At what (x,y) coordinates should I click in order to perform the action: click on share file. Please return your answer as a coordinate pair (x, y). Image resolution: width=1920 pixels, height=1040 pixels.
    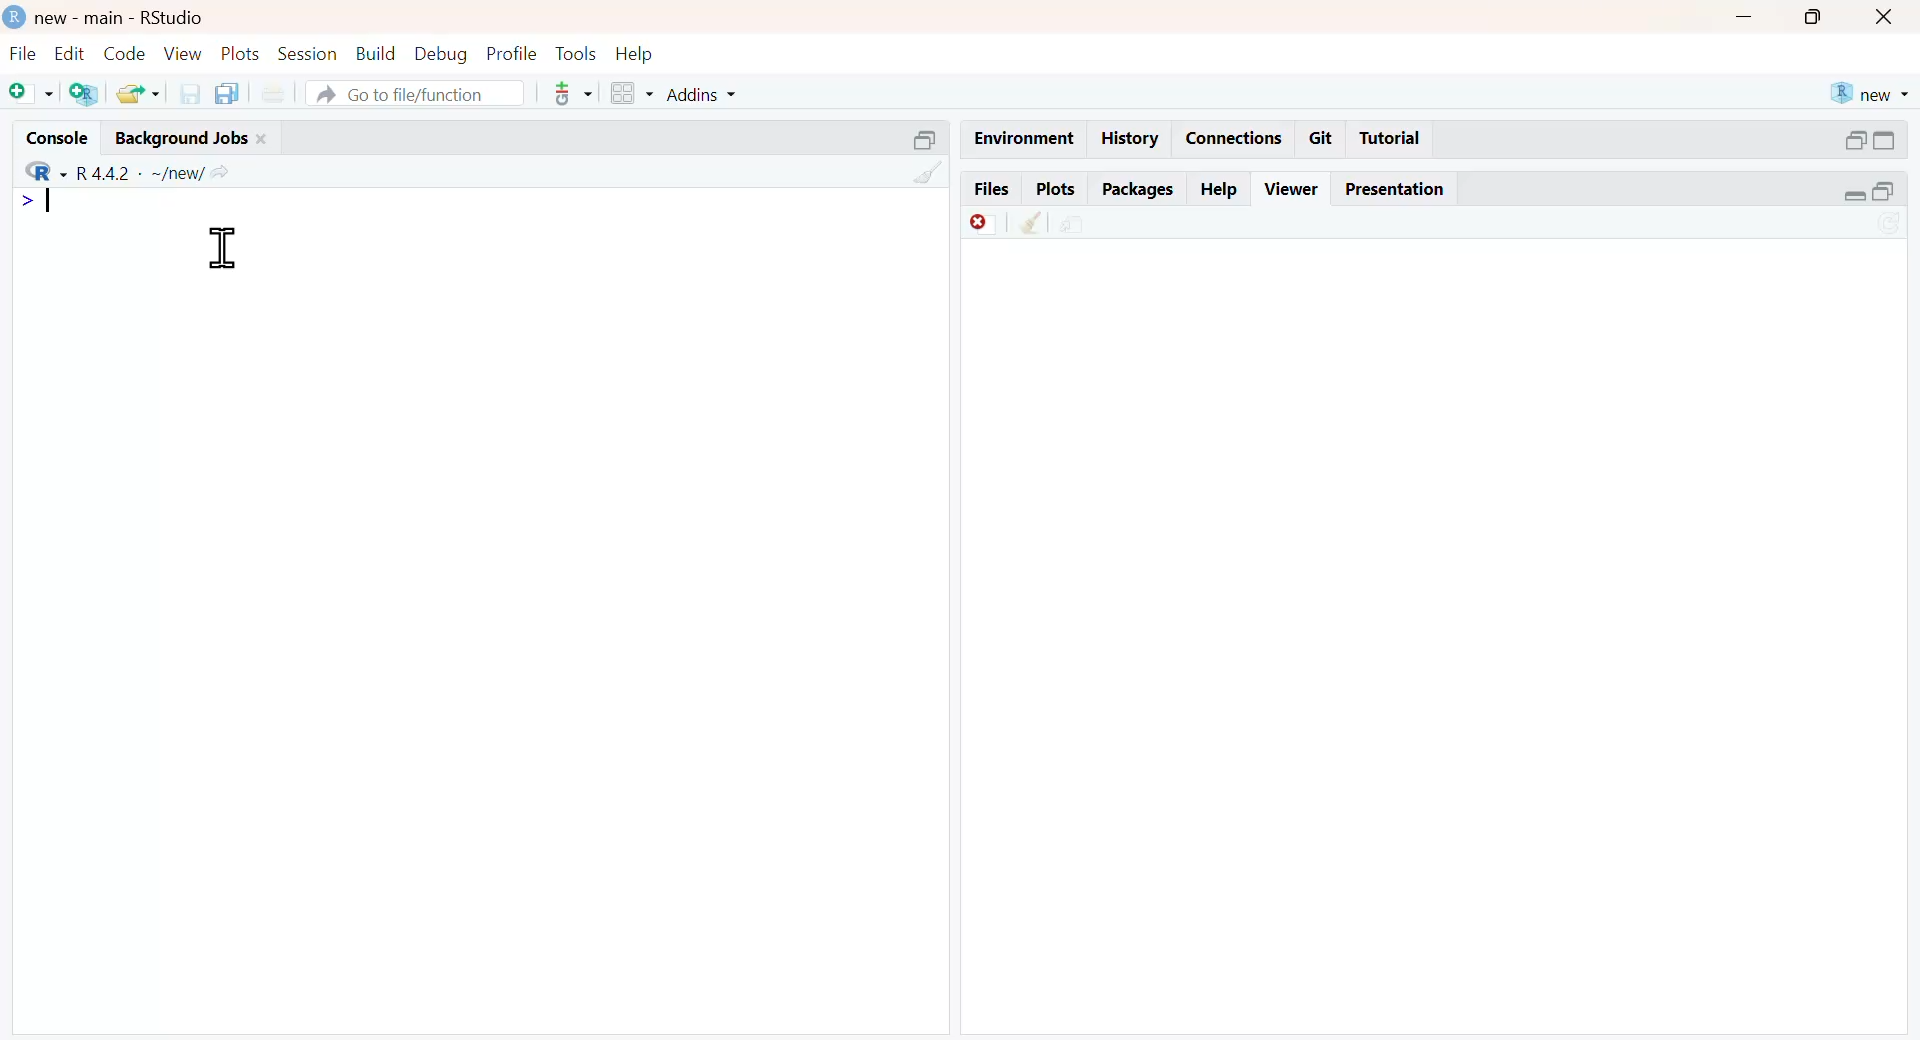
    Looking at the image, I should click on (1077, 225).